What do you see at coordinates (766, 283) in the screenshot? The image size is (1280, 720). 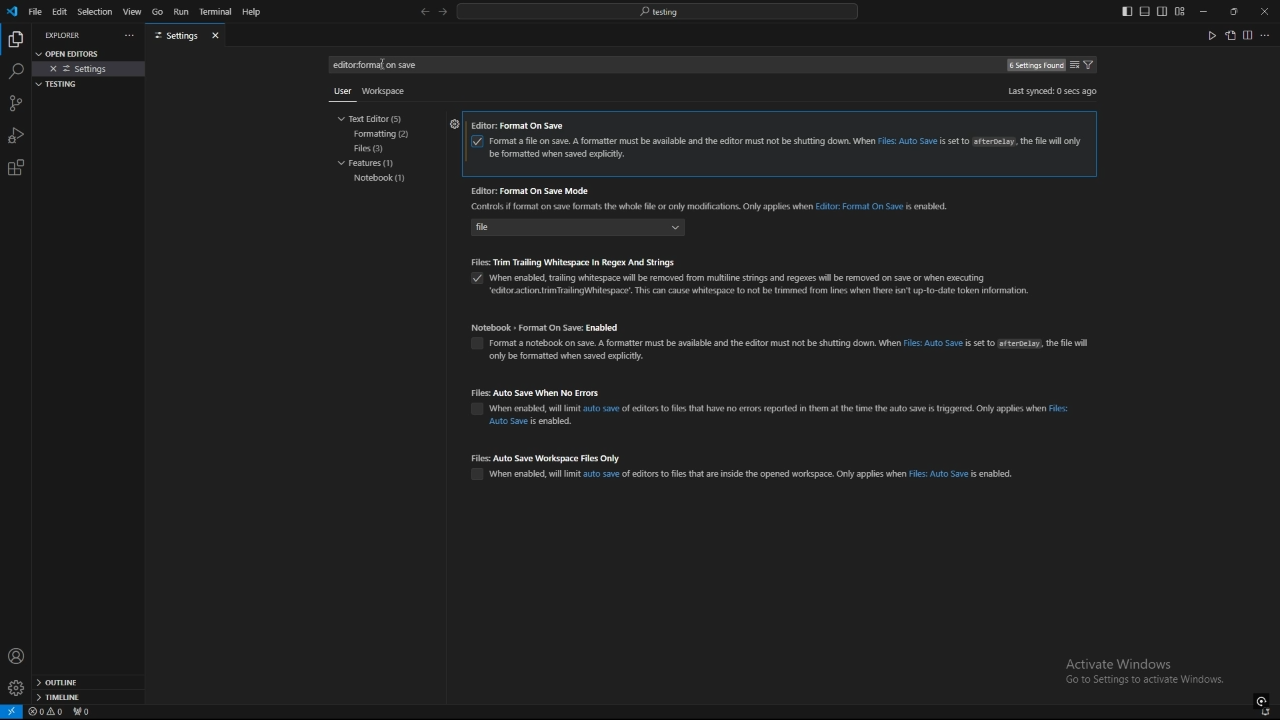 I see `explanation of trim trailing whitespace` at bounding box center [766, 283].